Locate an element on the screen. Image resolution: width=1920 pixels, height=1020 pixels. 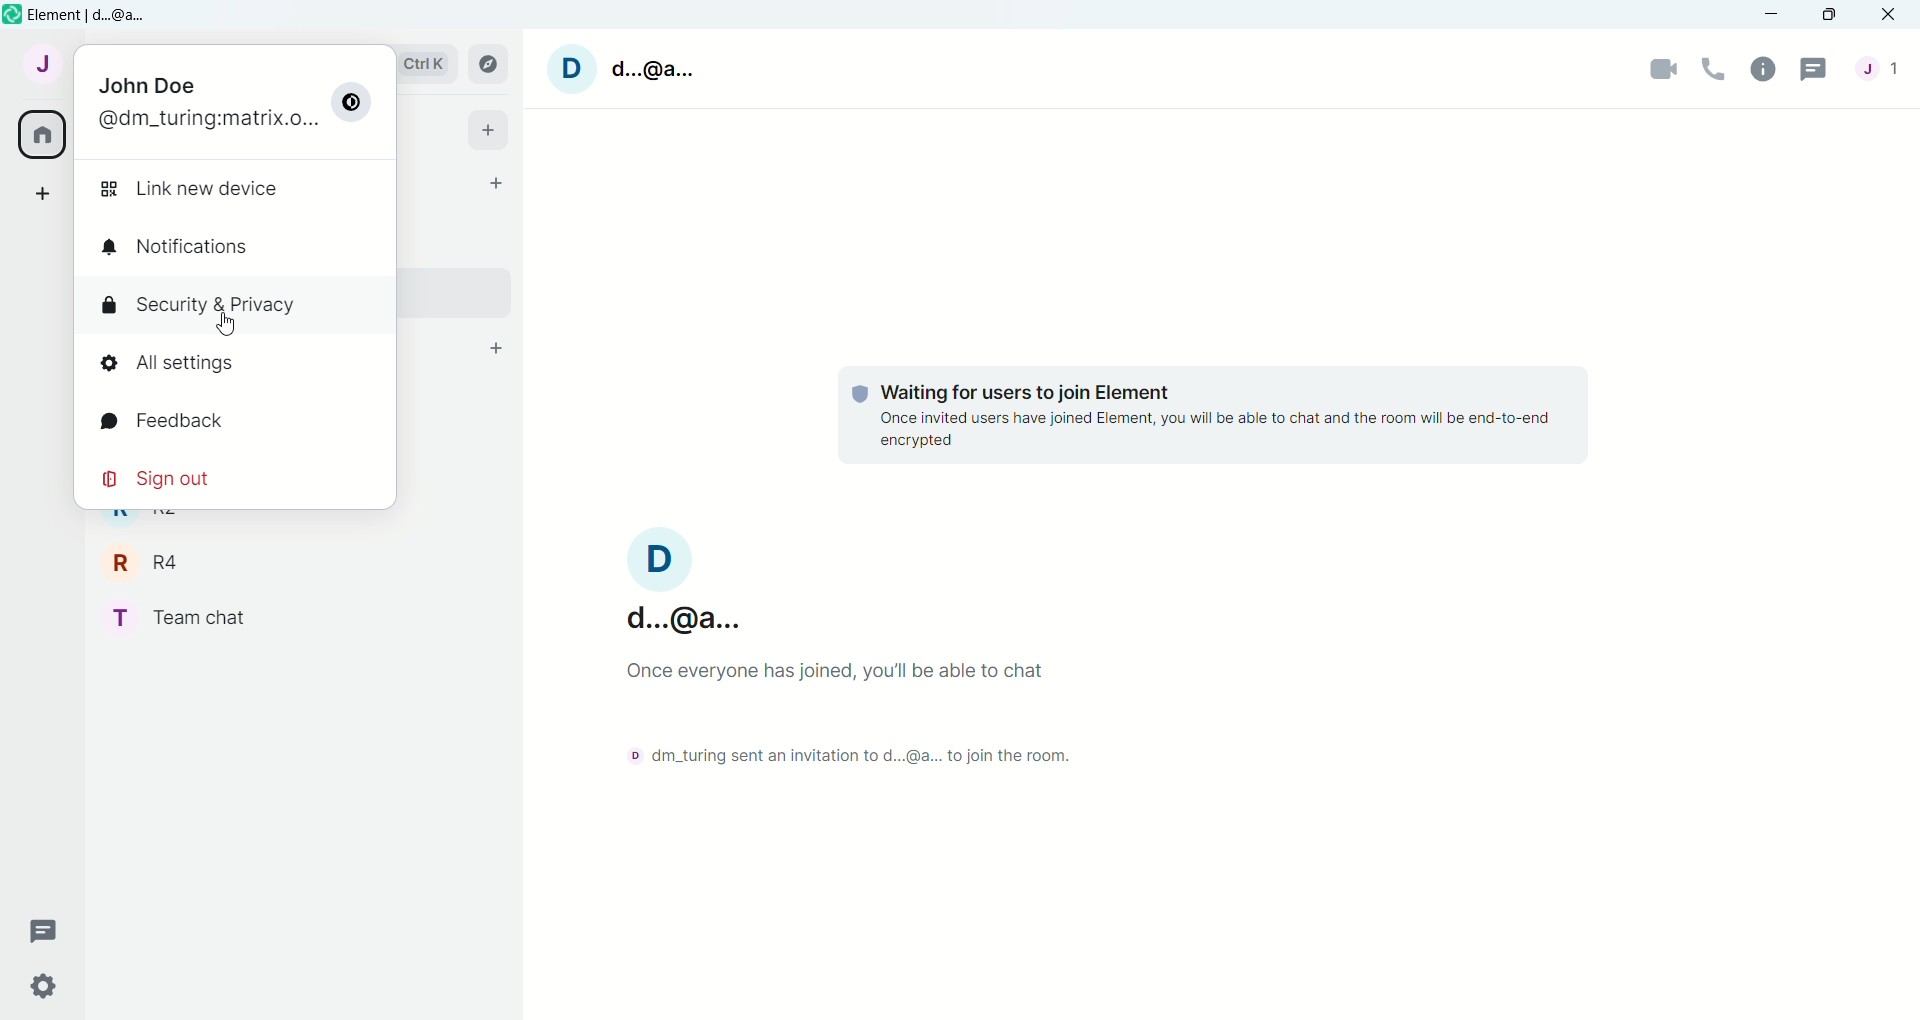
John Doe is located at coordinates (146, 85).